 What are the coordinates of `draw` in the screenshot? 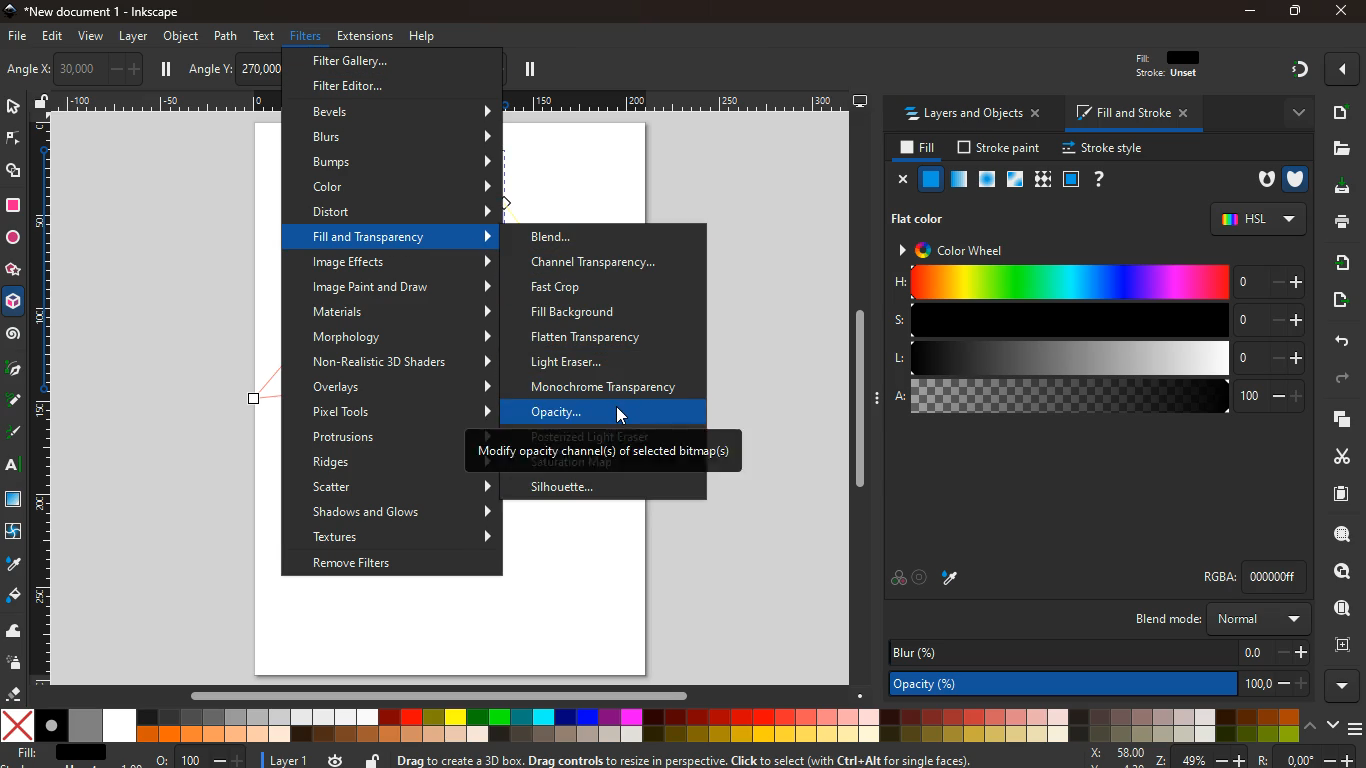 It's located at (13, 404).